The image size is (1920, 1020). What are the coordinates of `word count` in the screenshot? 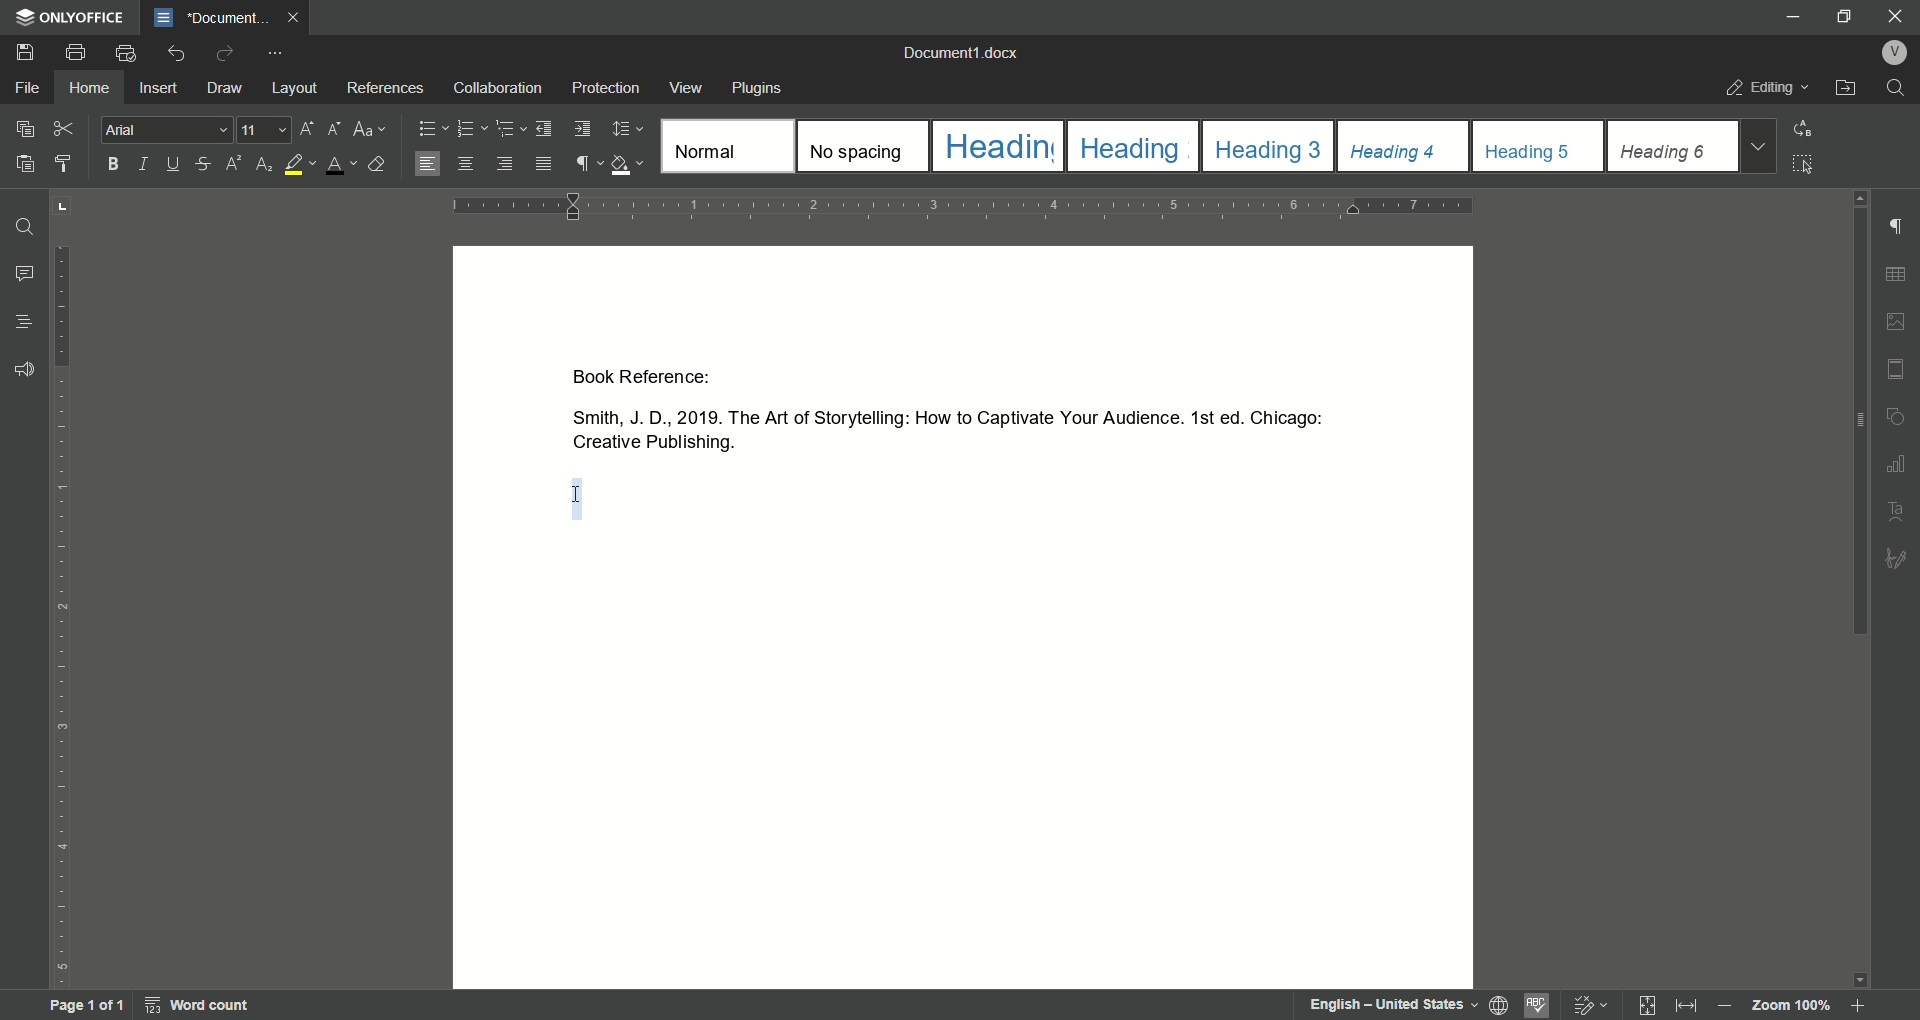 It's located at (200, 1005).